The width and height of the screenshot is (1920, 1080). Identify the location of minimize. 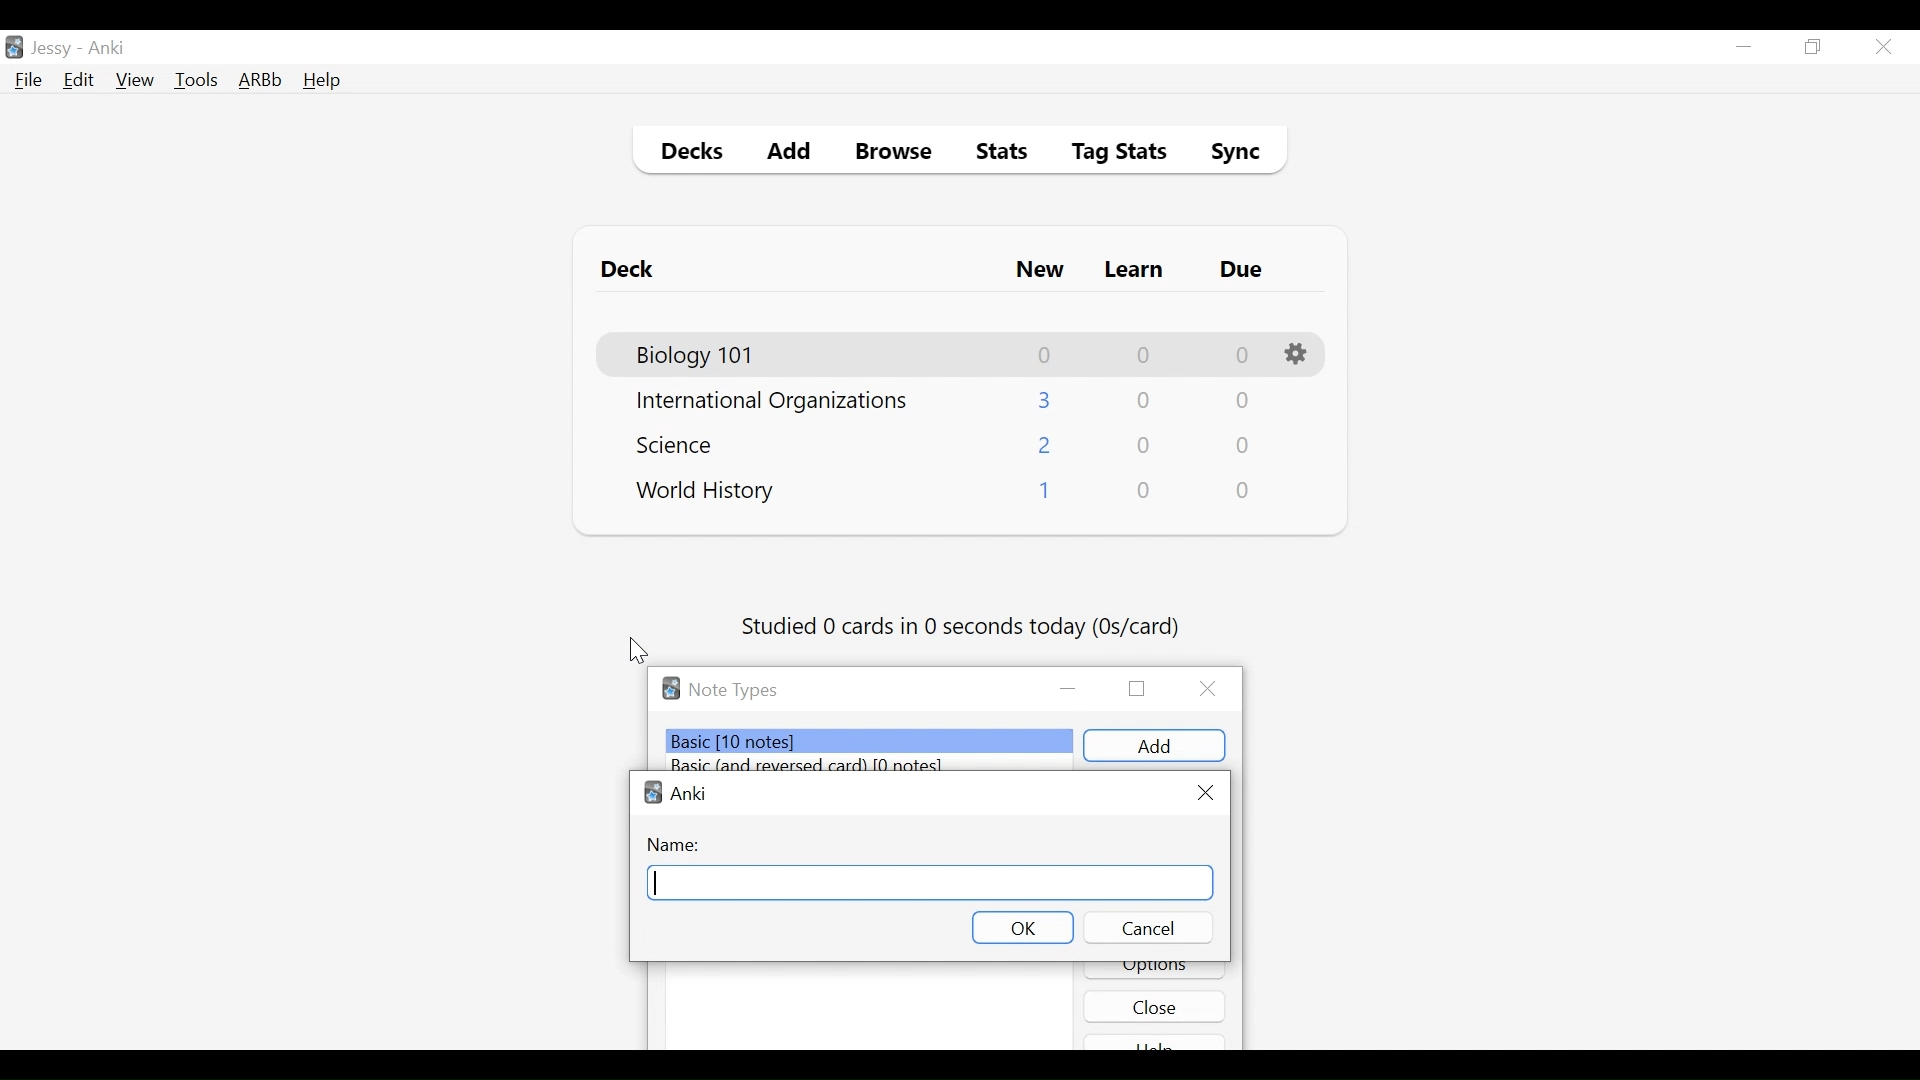
(1743, 48).